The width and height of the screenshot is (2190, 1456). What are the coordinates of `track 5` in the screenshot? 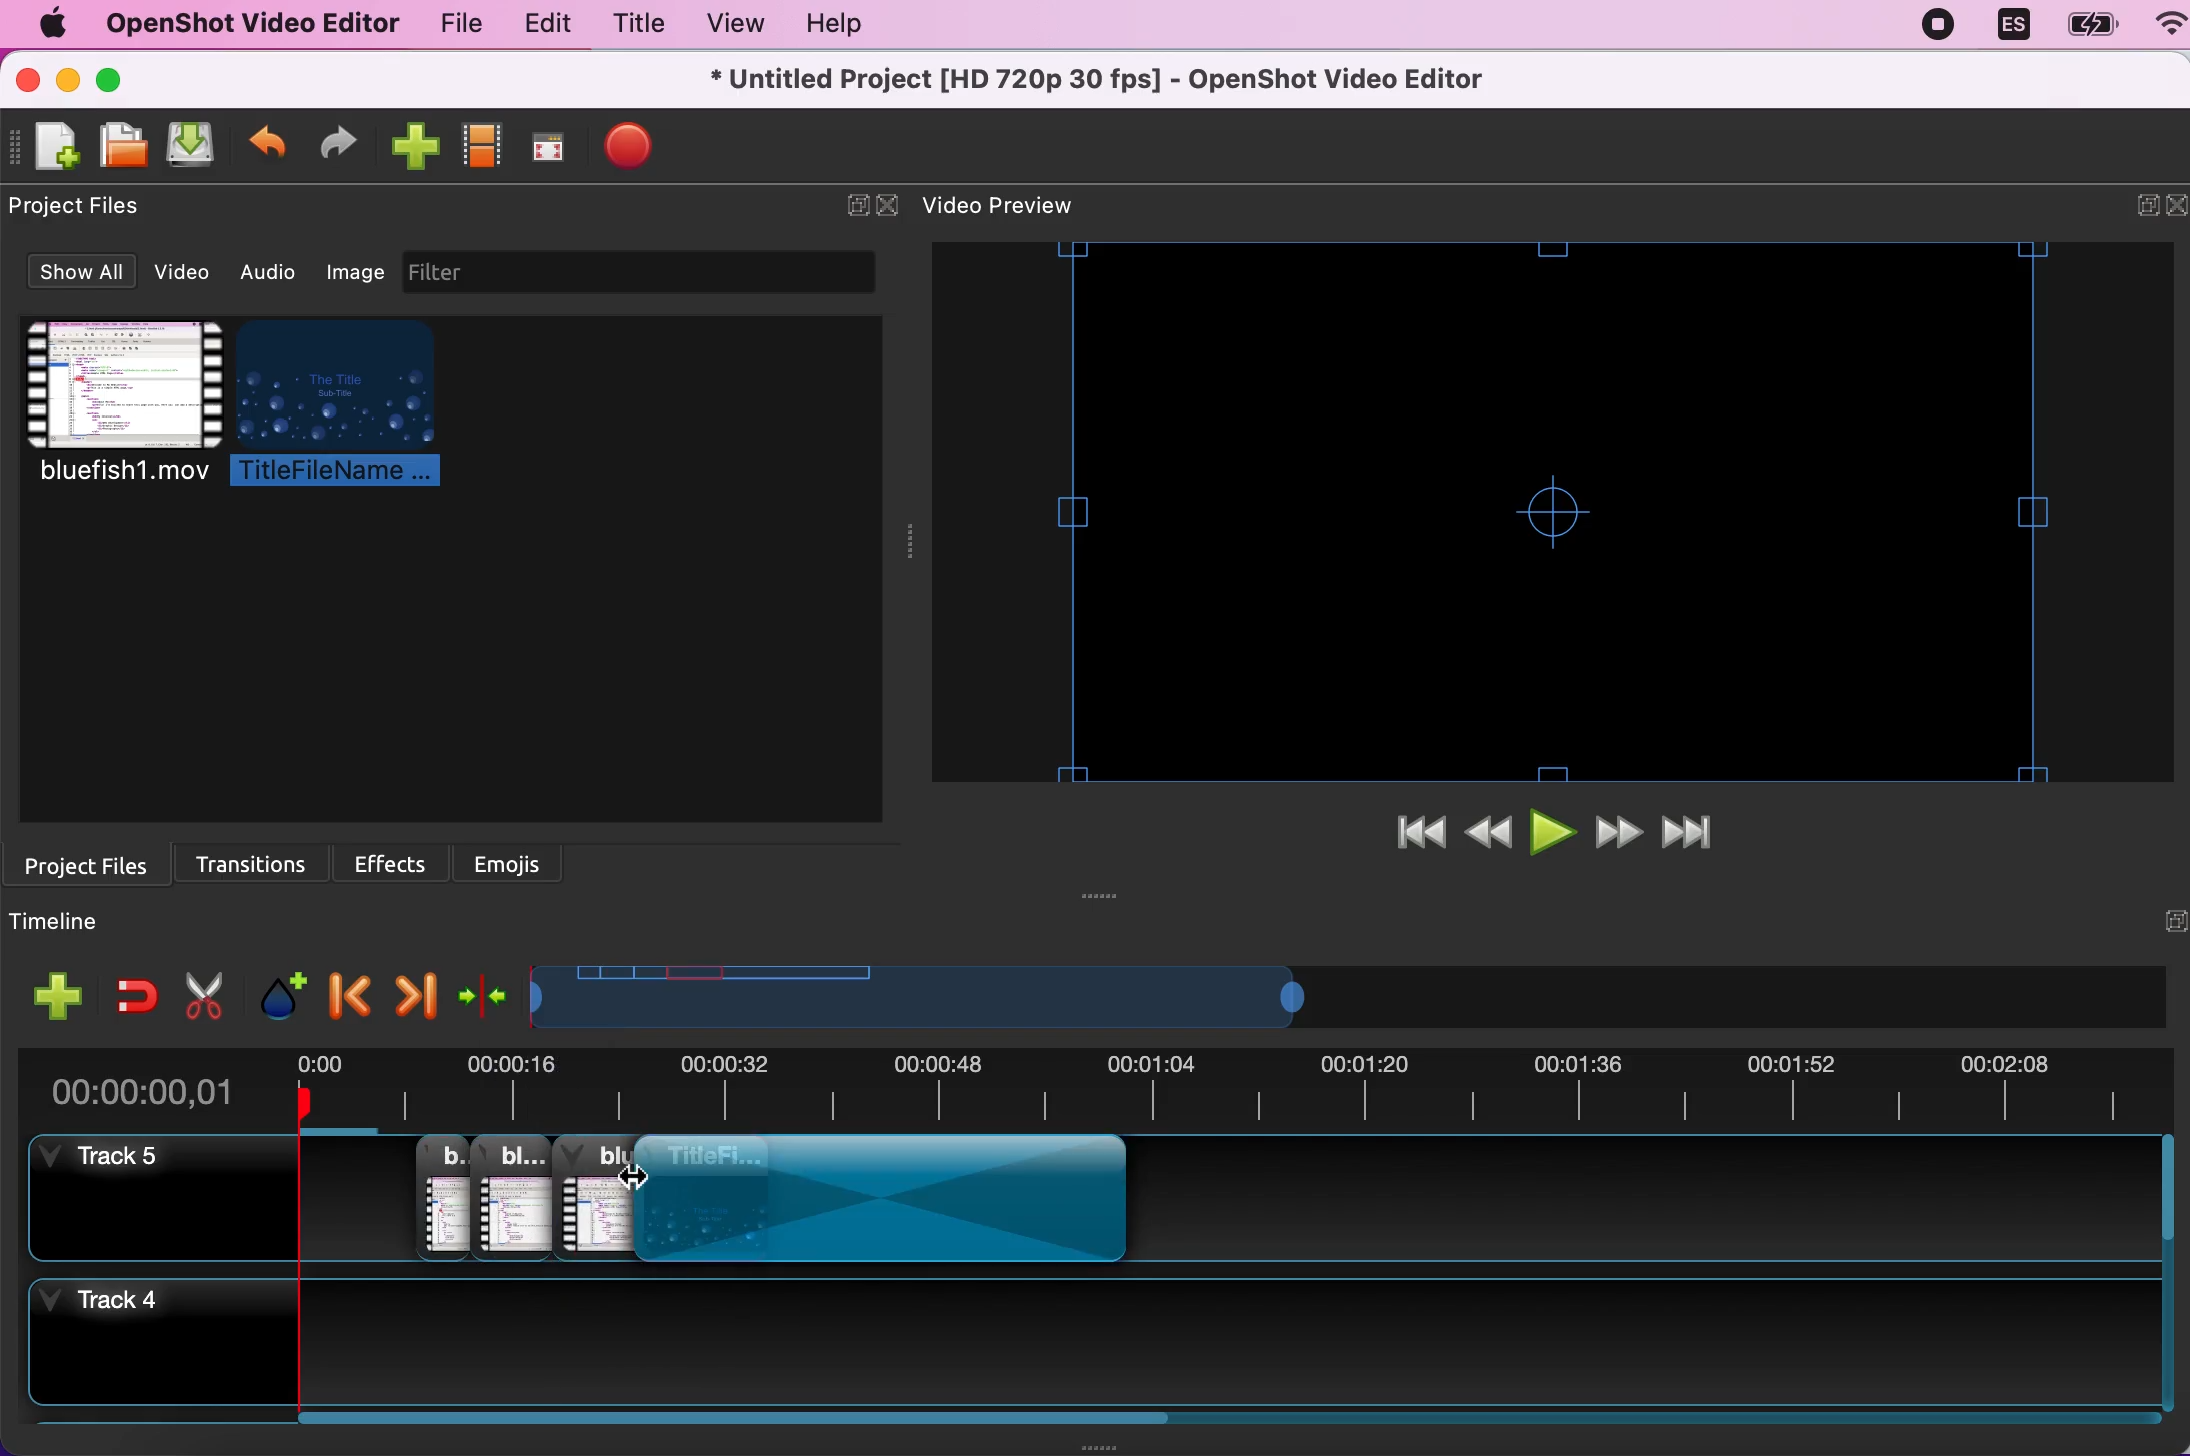 It's located at (492, 1195).